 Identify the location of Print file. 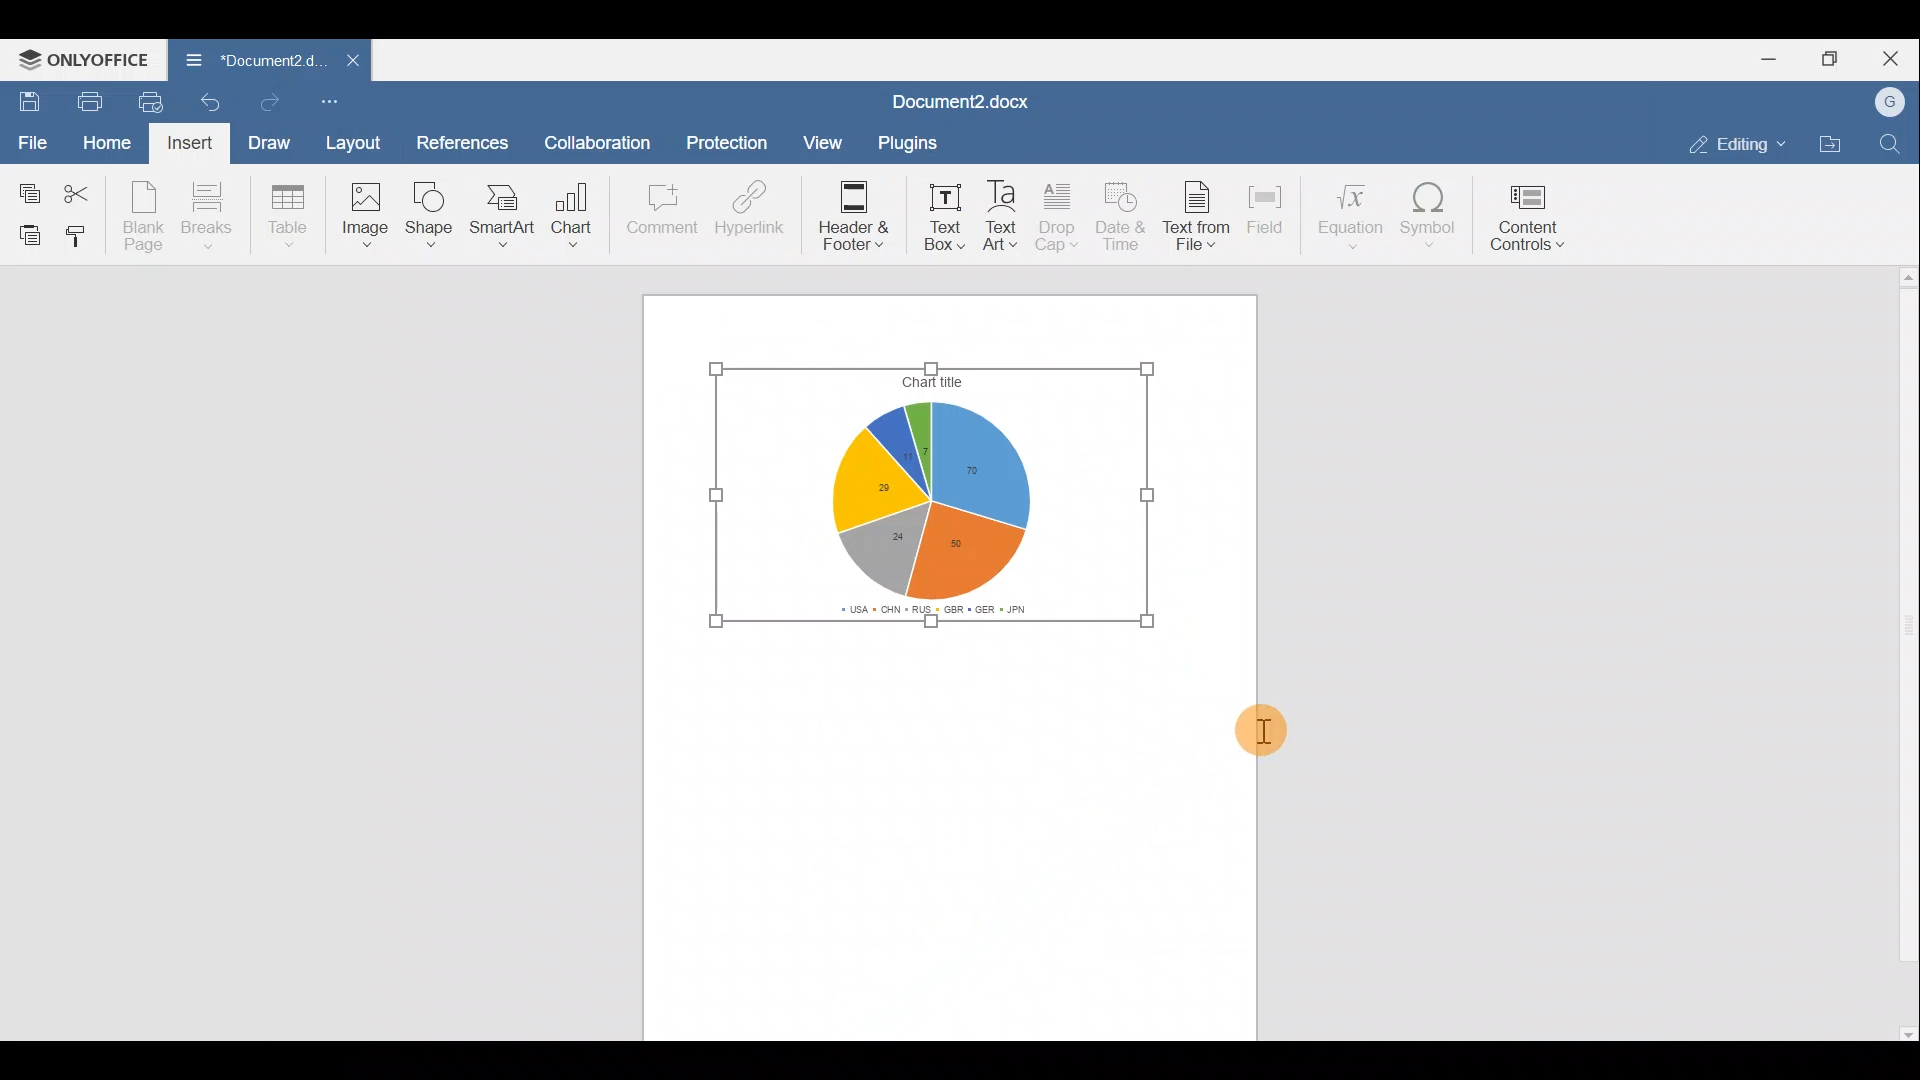
(88, 100).